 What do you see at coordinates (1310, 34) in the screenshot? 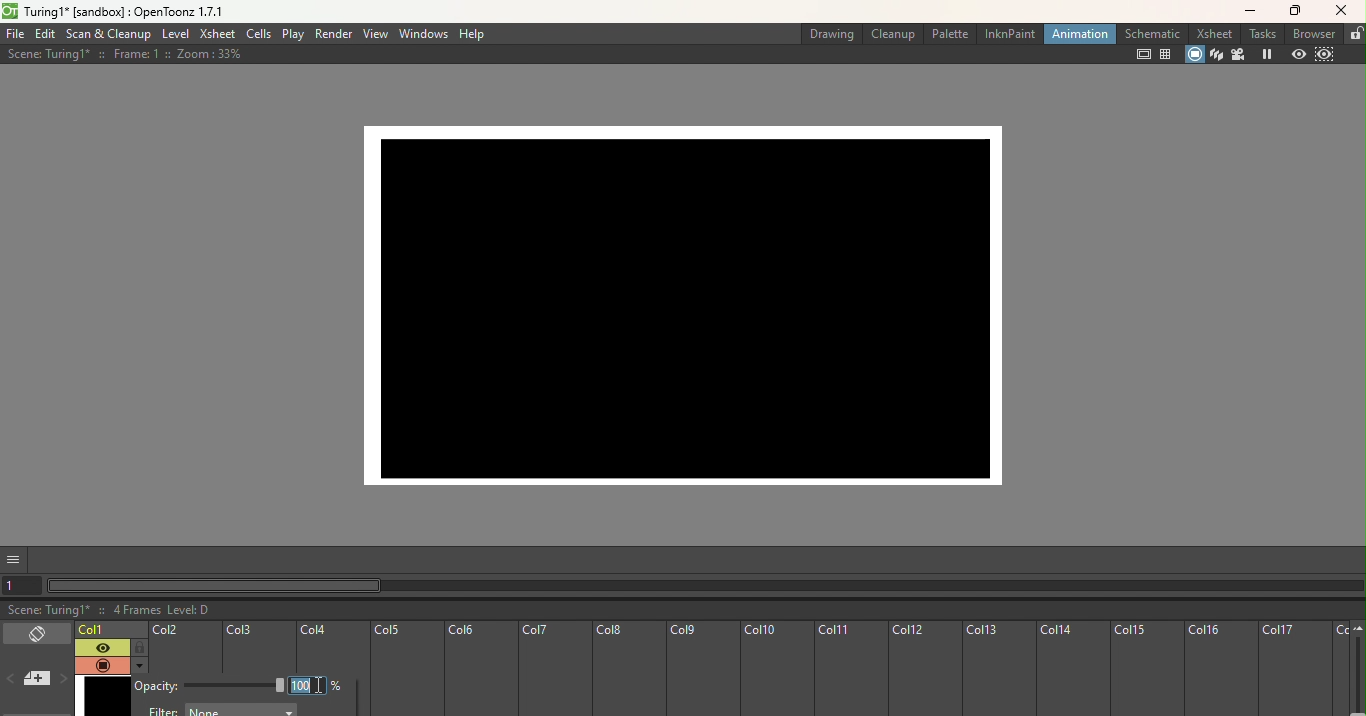
I see `Browser` at bounding box center [1310, 34].